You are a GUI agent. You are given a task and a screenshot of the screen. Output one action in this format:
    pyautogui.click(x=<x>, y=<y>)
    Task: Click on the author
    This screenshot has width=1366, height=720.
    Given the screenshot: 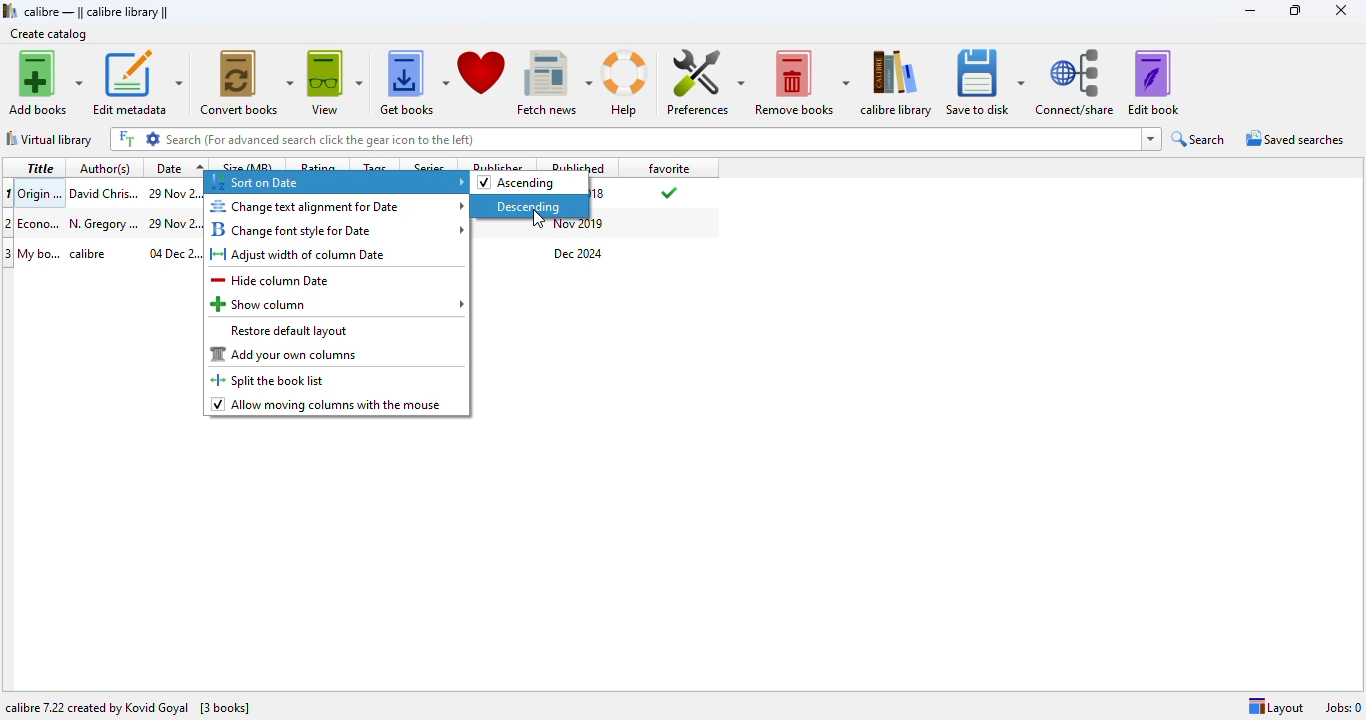 What is the action you would take?
    pyautogui.click(x=96, y=253)
    